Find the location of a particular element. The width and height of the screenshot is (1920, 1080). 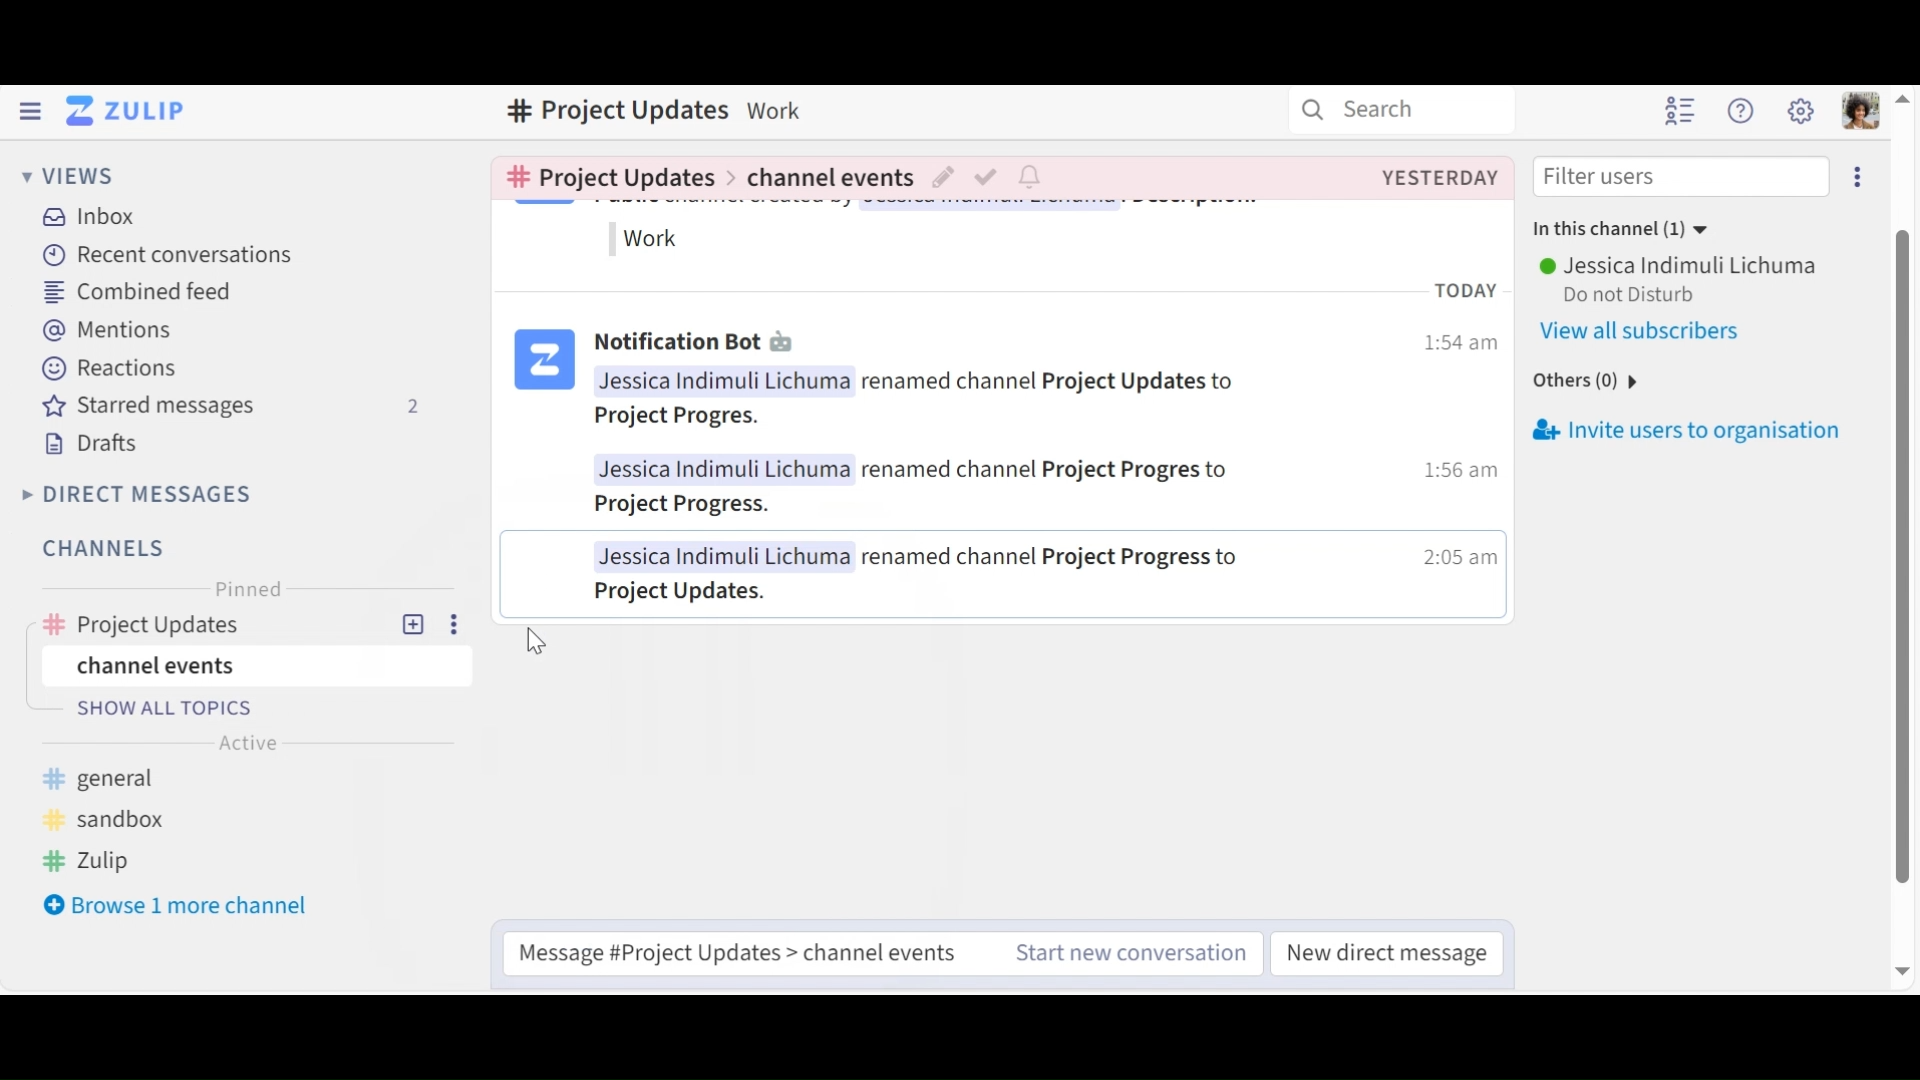

Zulip is located at coordinates (94, 858).